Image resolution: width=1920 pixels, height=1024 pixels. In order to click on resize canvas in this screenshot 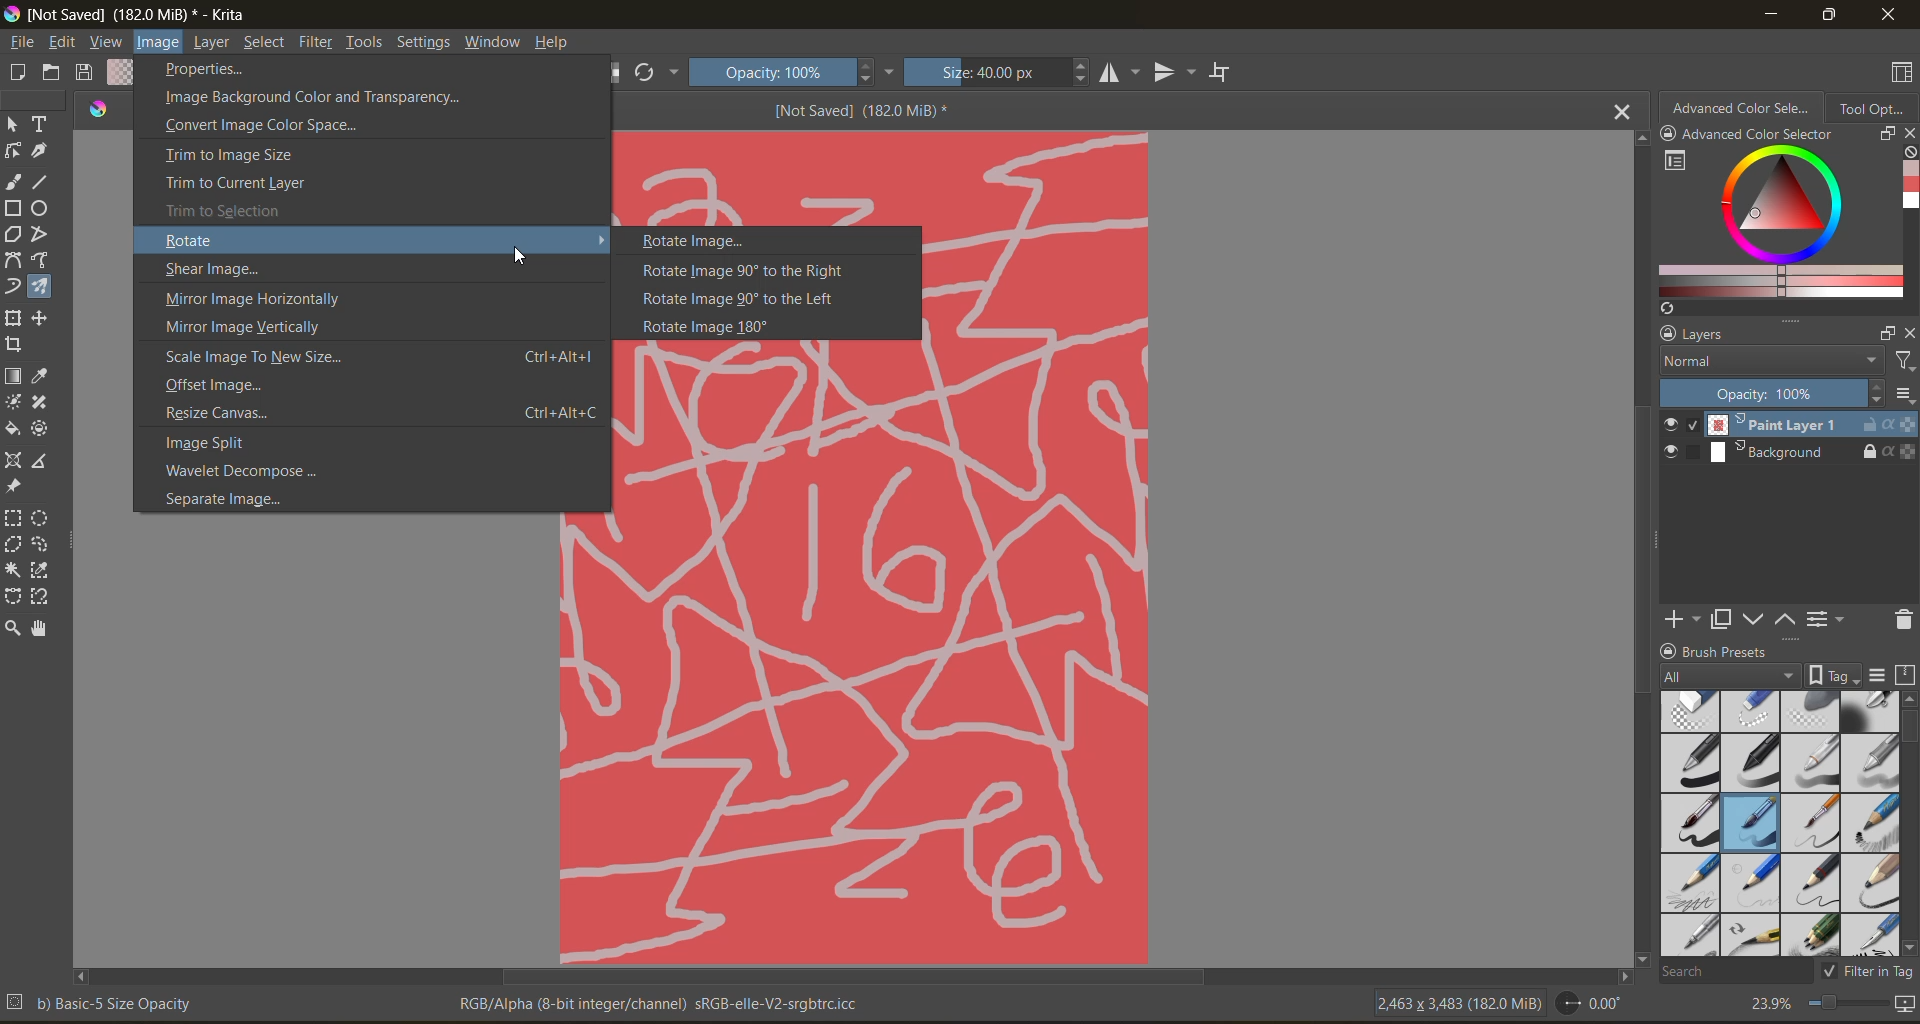, I will do `click(381, 414)`.